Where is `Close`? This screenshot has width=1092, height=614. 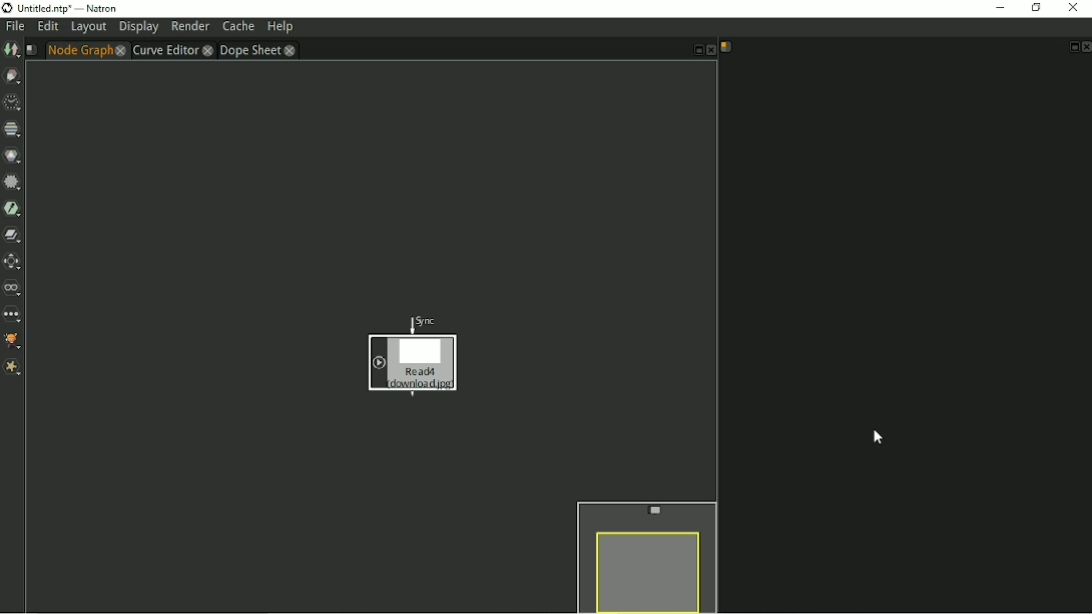 Close is located at coordinates (710, 51).